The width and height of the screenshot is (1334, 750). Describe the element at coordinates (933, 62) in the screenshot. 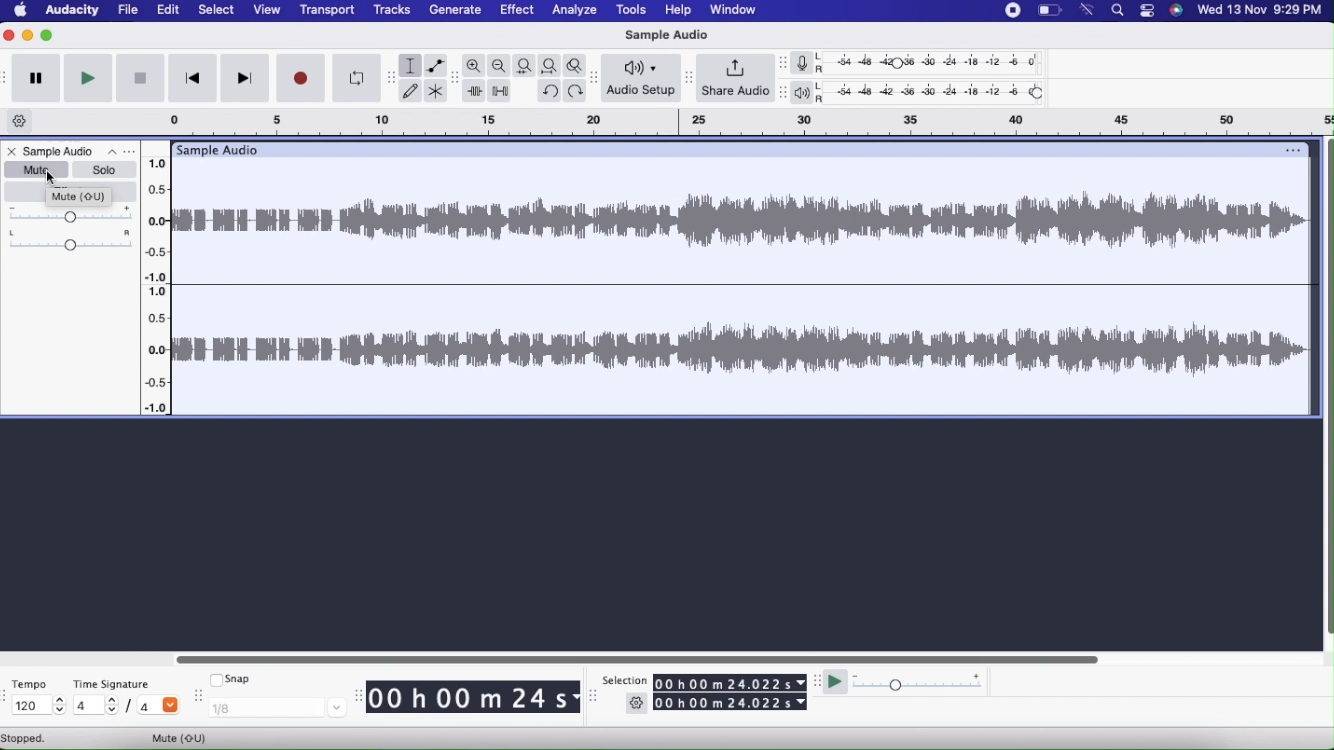

I see `Record level` at that location.